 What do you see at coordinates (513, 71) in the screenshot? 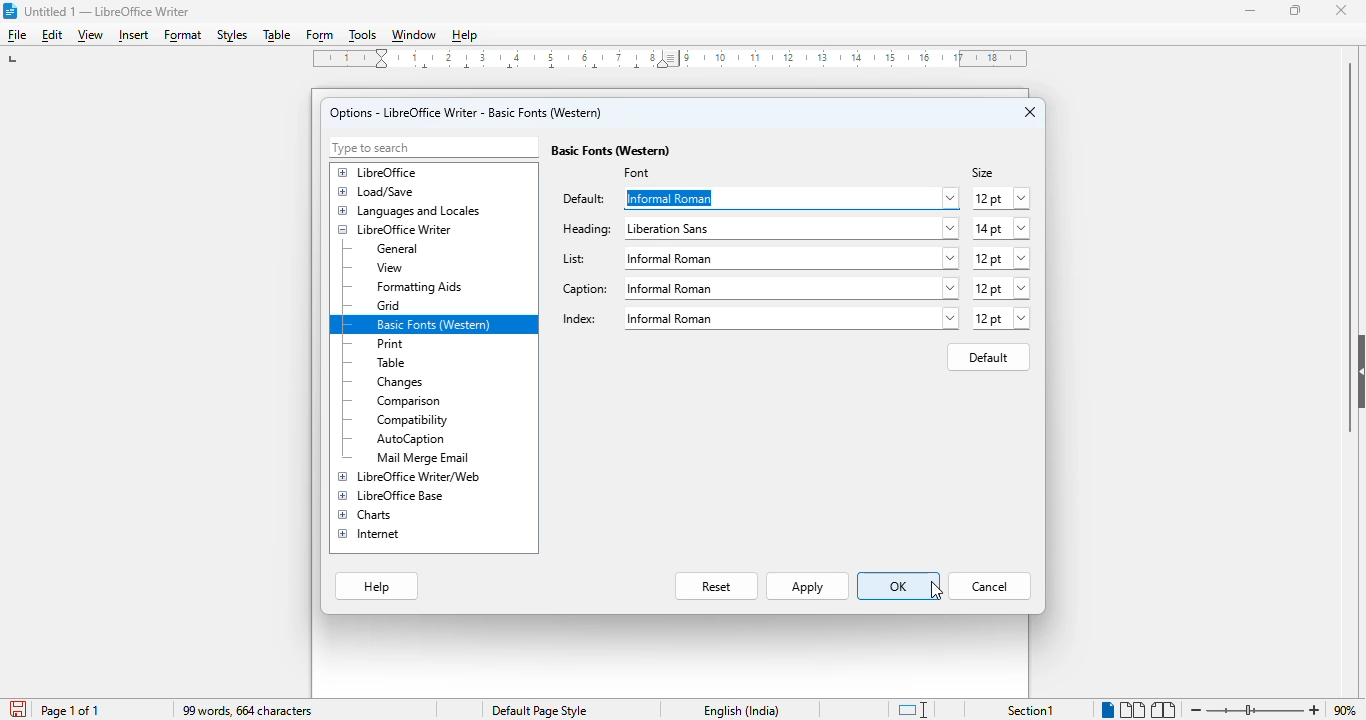
I see `center tab` at bounding box center [513, 71].